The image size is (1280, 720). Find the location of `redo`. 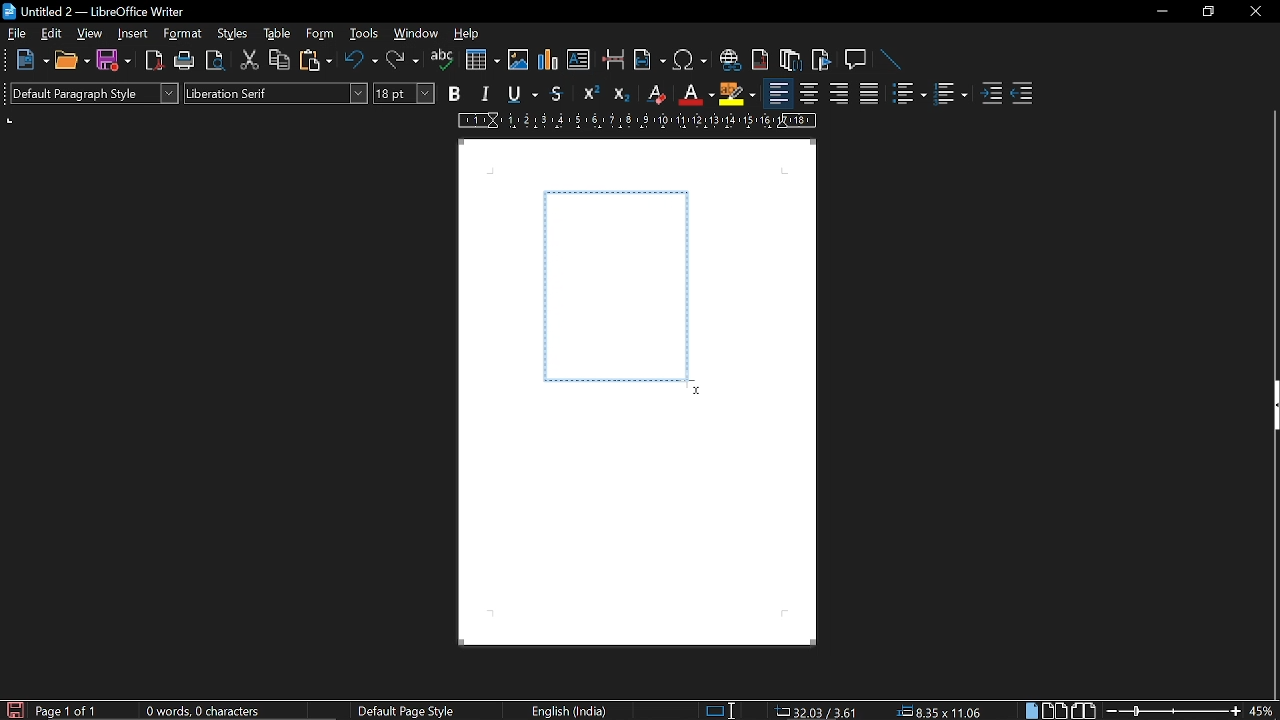

redo is located at coordinates (402, 62).